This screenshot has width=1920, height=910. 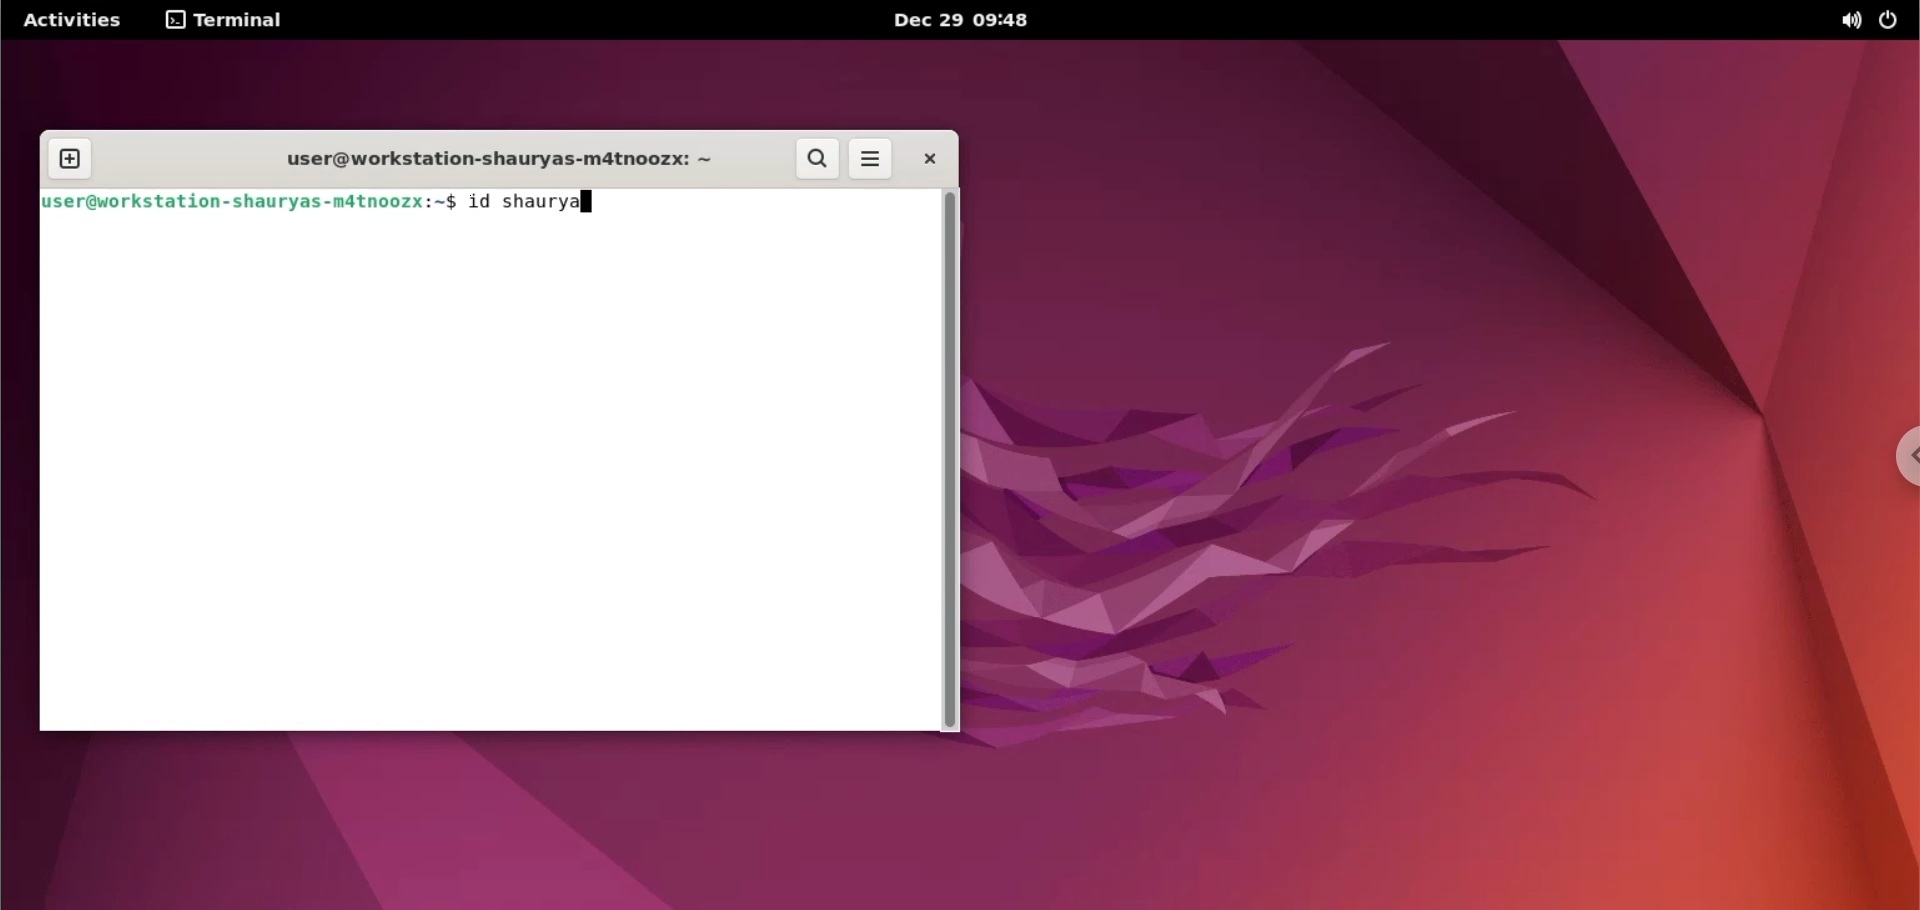 What do you see at coordinates (588, 202) in the screenshot?
I see `typing indicator cursor` at bounding box center [588, 202].